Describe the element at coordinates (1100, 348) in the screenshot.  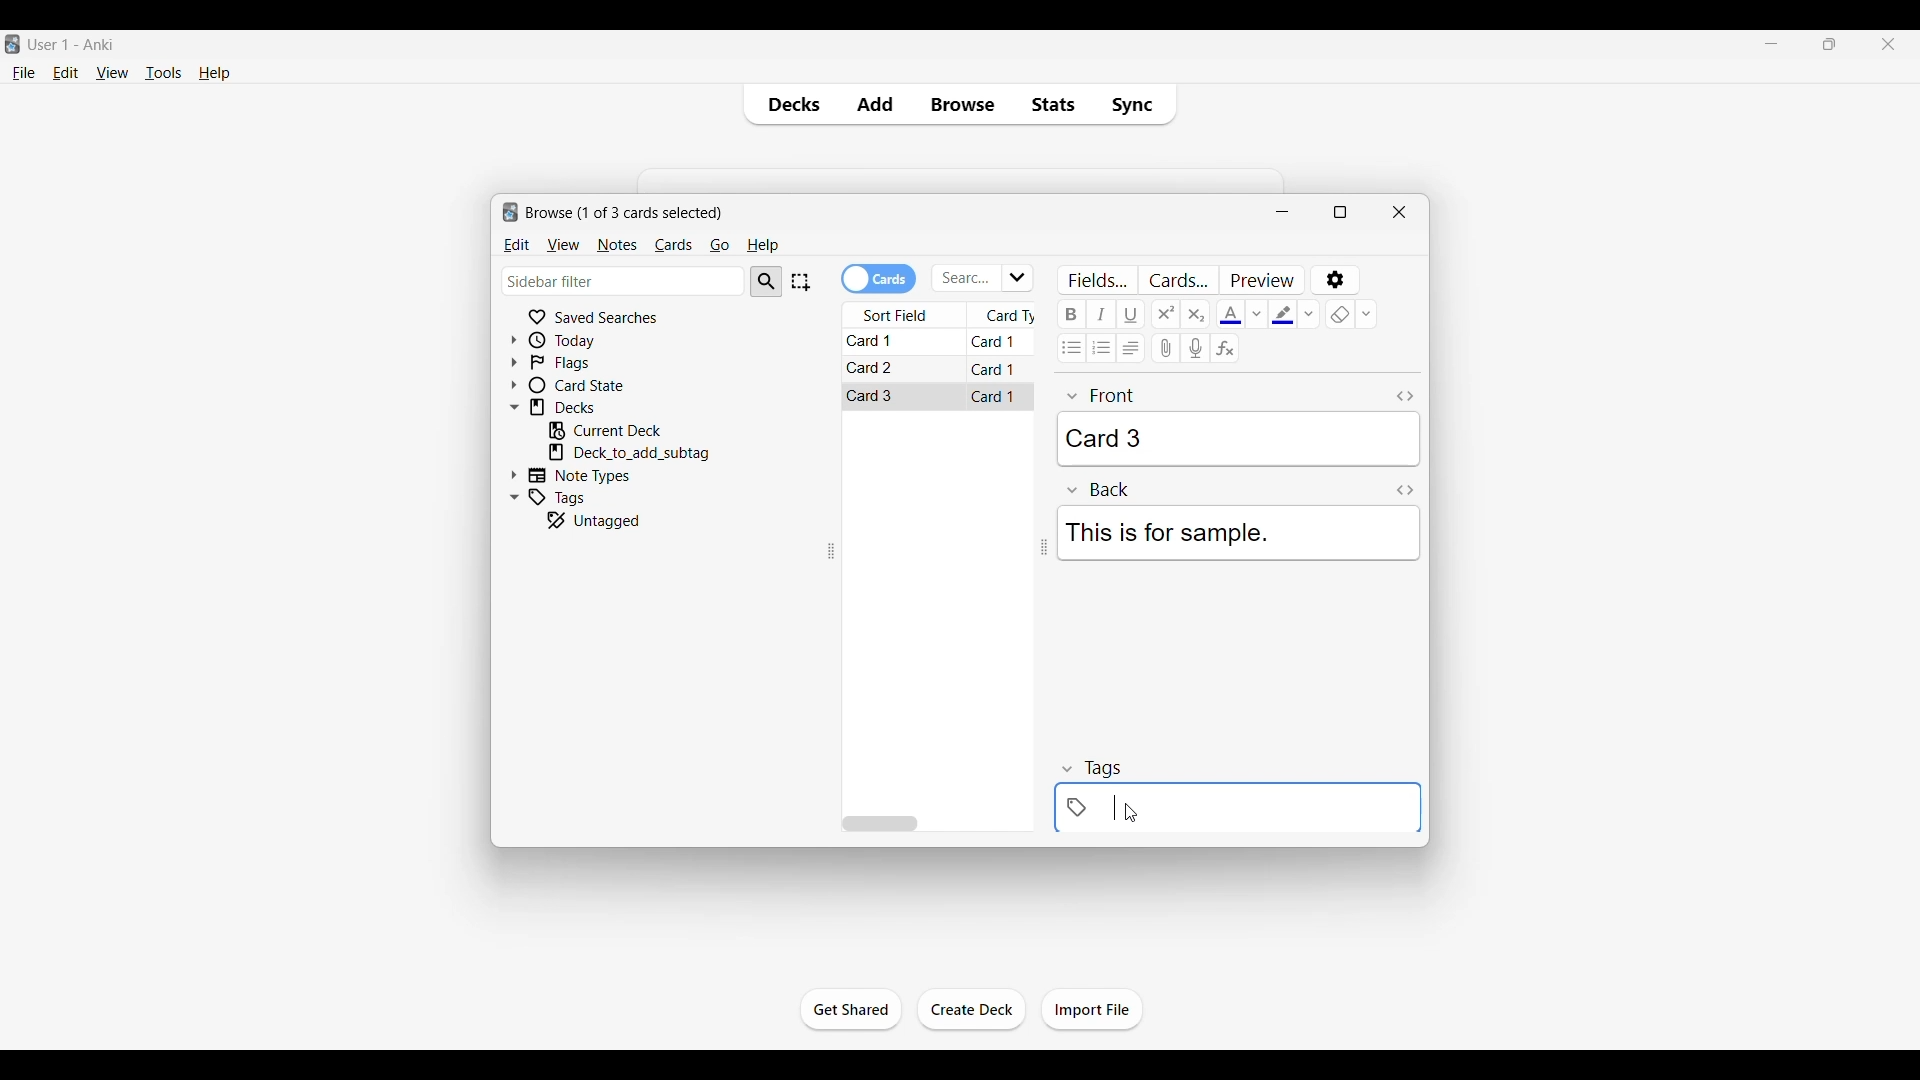
I see `Ordered list` at that location.